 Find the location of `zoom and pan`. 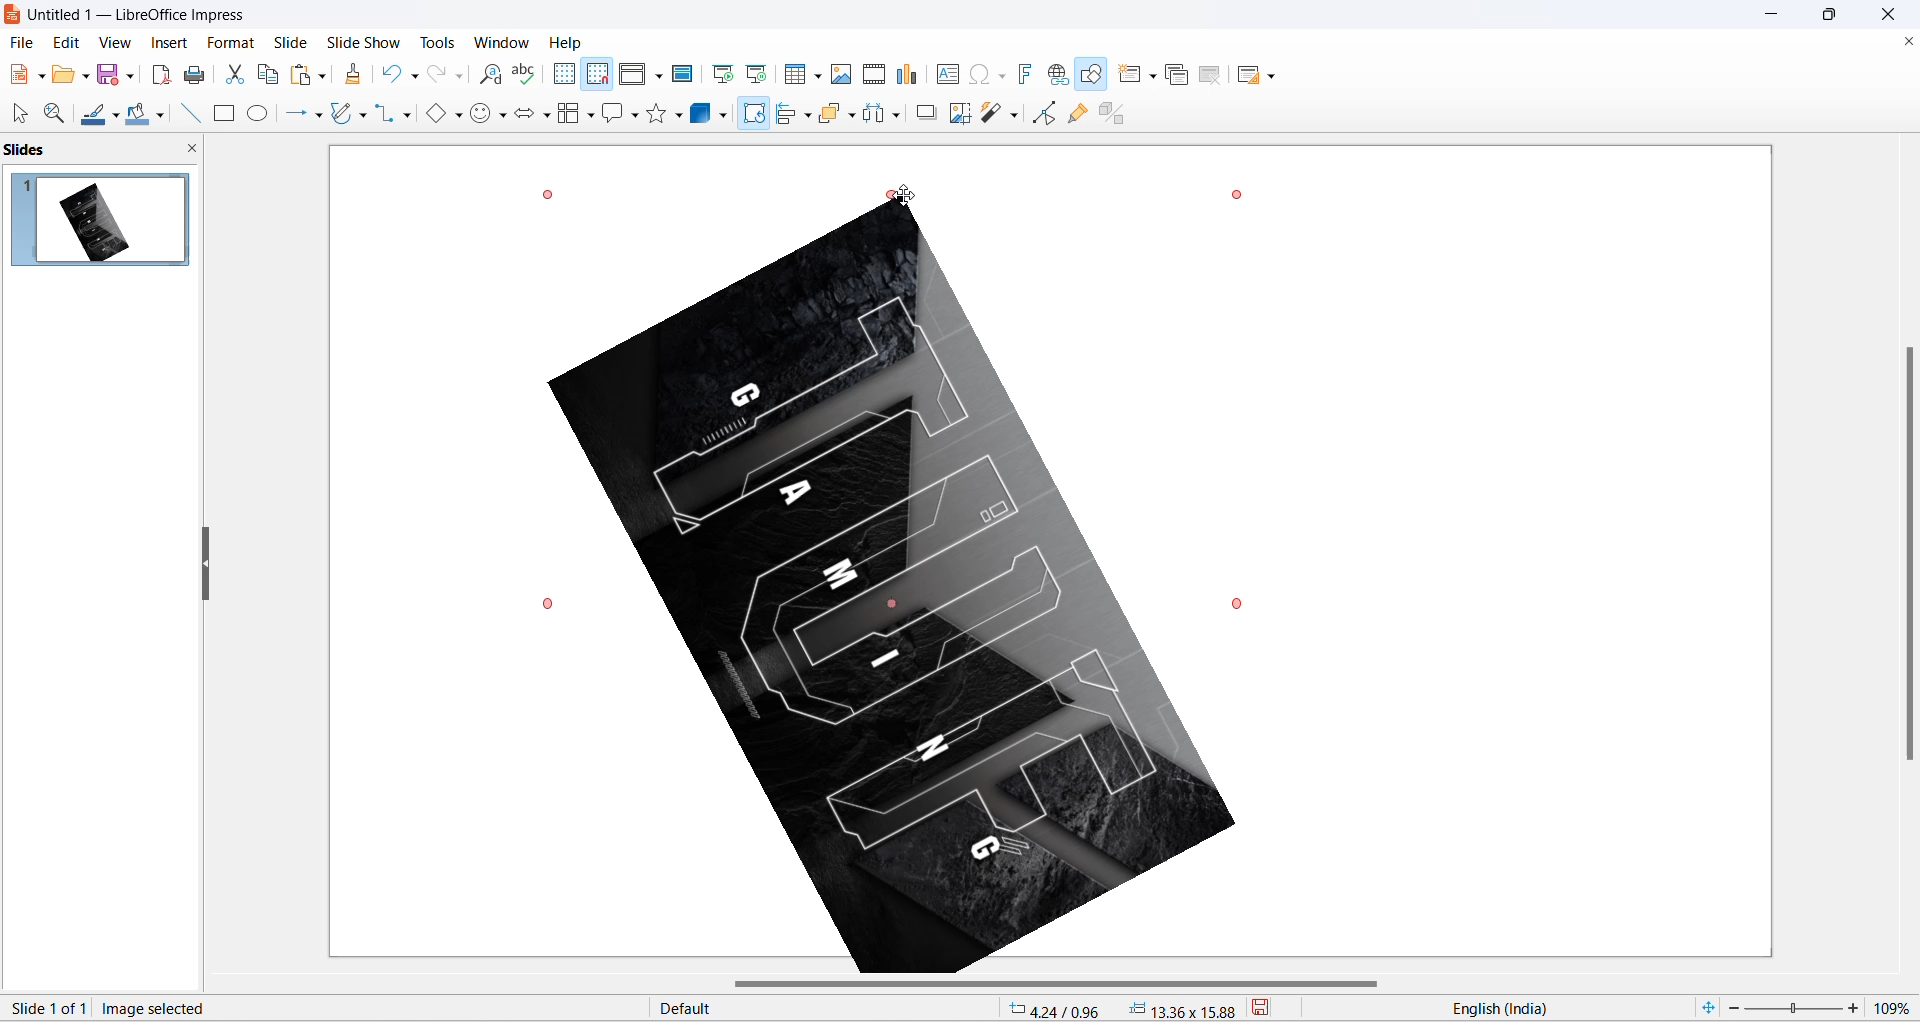

zoom and pan is located at coordinates (52, 114).